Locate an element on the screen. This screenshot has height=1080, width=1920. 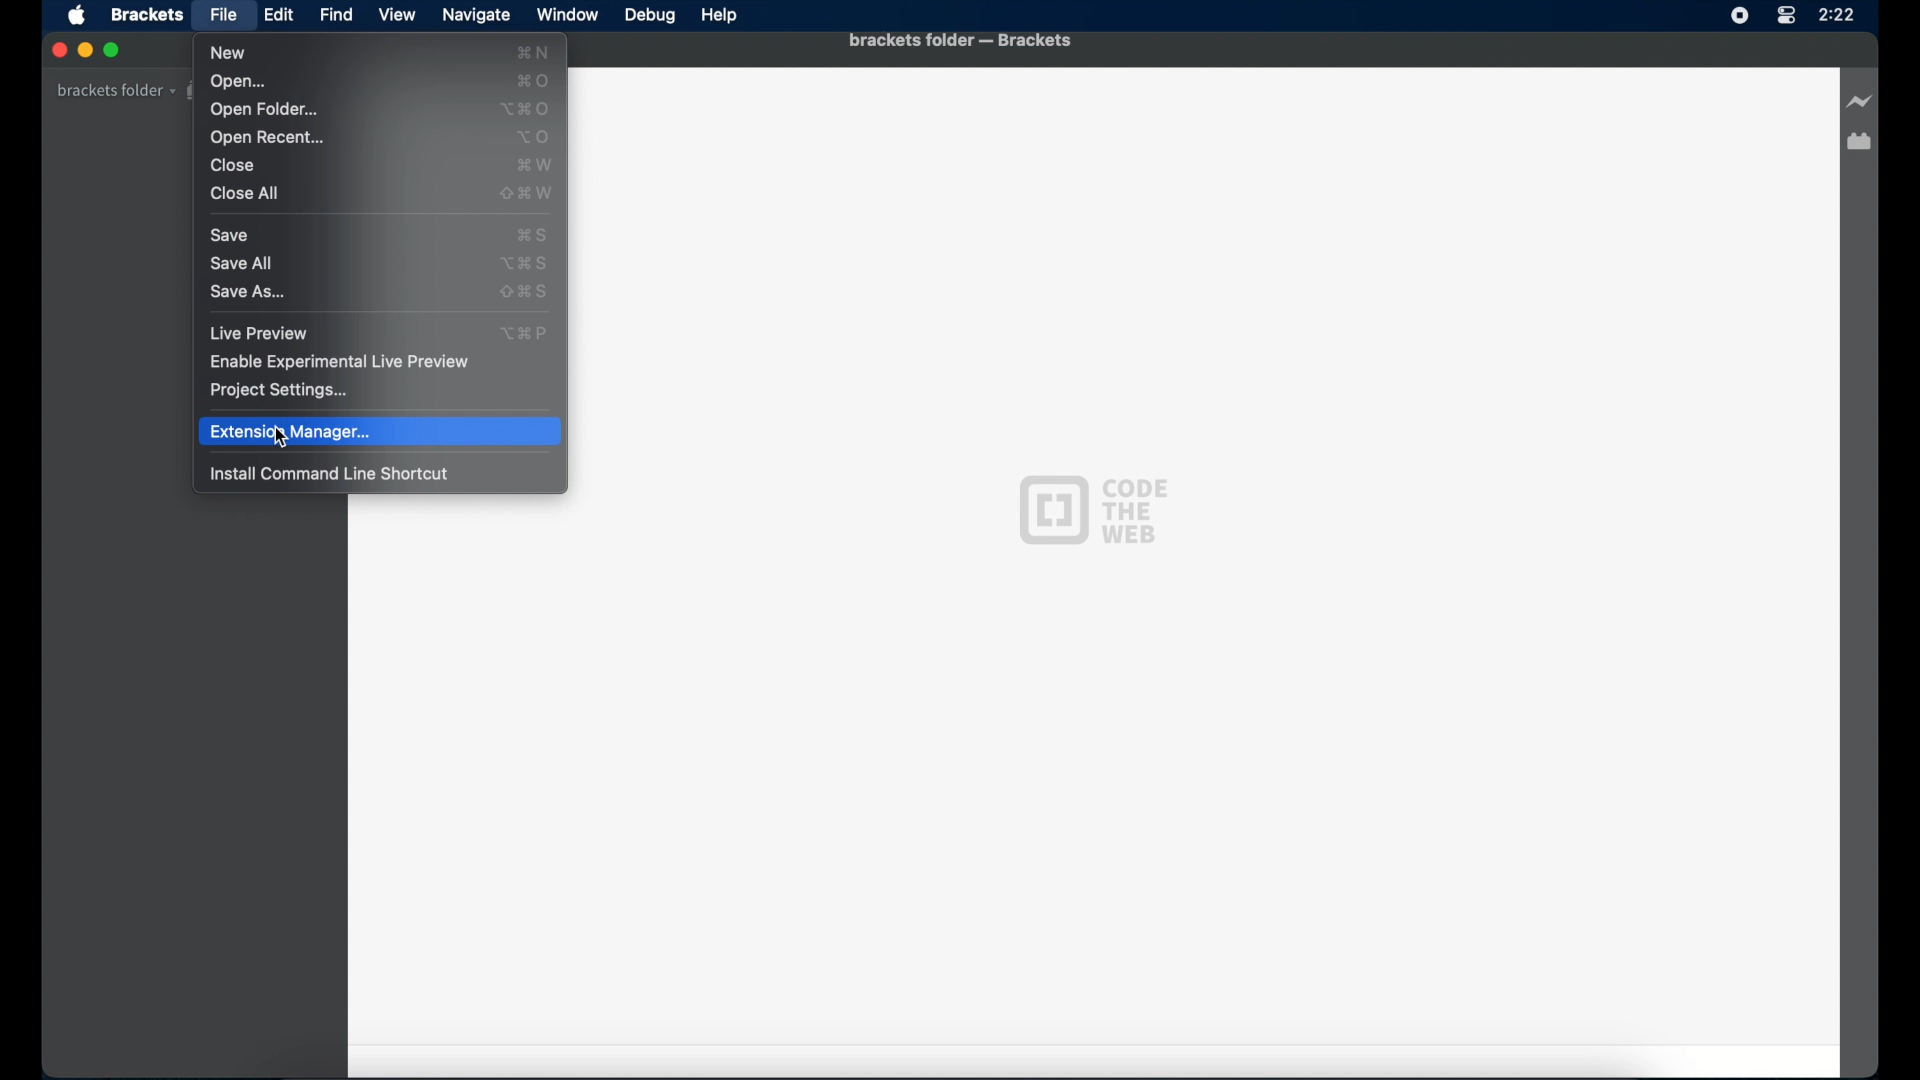
view is located at coordinates (397, 15).